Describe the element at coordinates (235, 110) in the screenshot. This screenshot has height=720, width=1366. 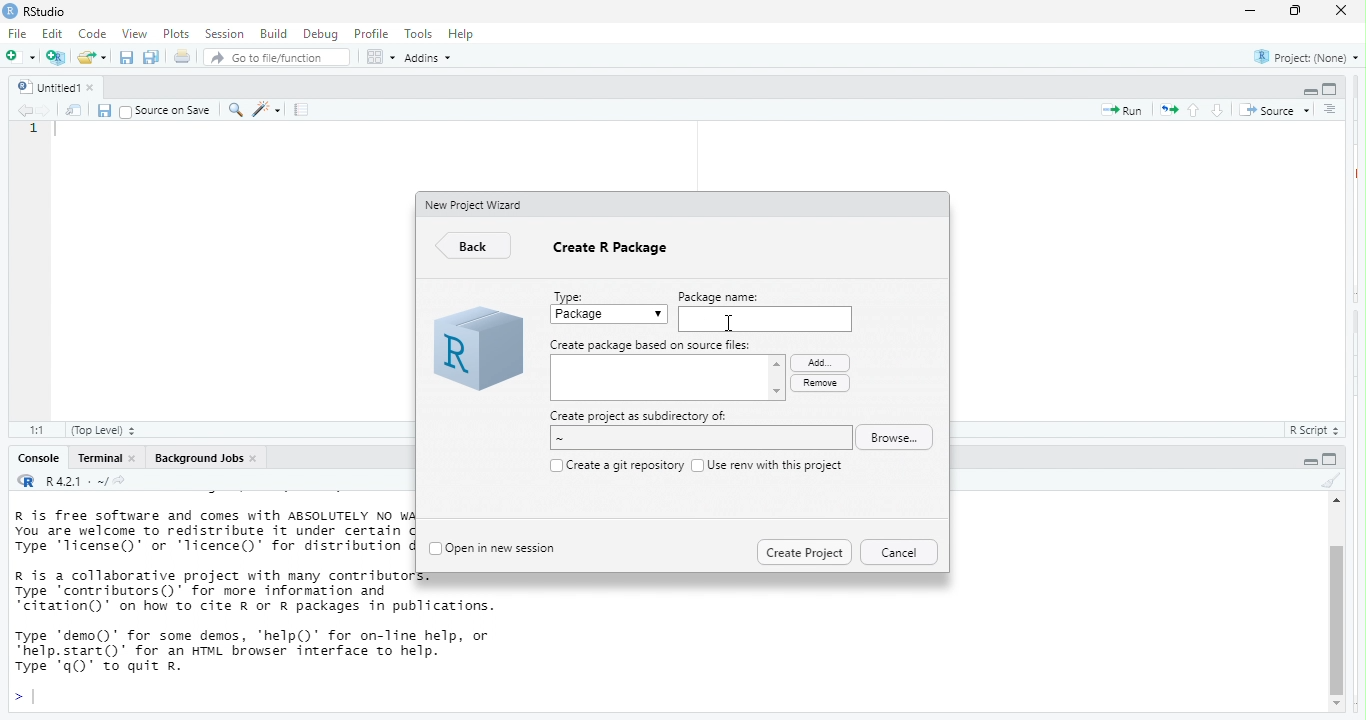
I see `find /replace` at that location.